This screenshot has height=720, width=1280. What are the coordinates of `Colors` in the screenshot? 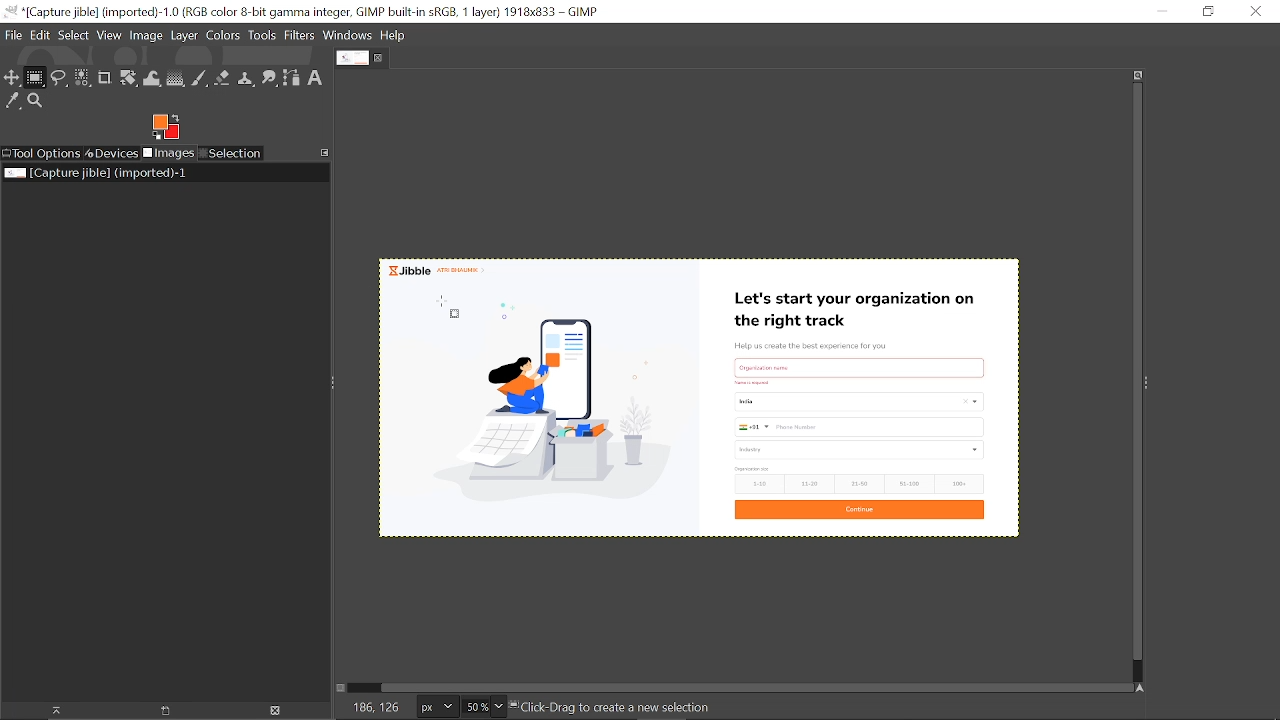 It's located at (224, 36).